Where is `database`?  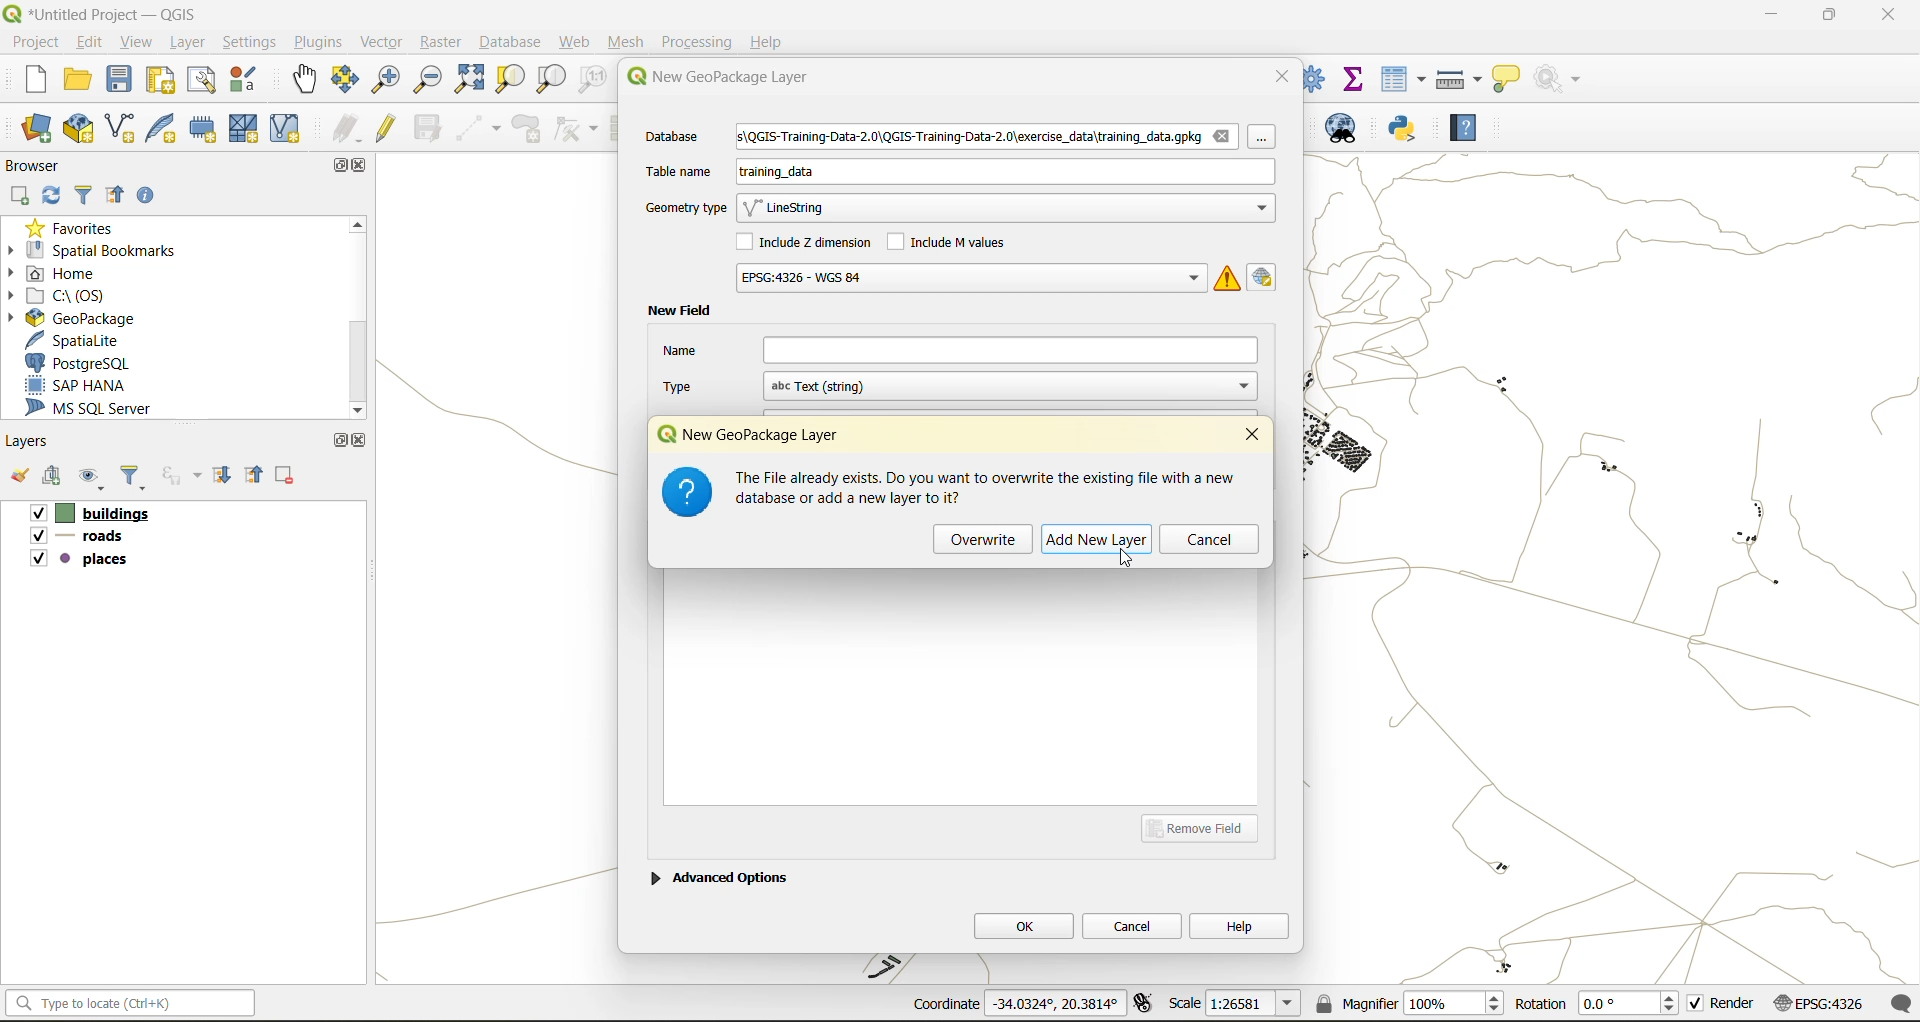
database is located at coordinates (515, 44).